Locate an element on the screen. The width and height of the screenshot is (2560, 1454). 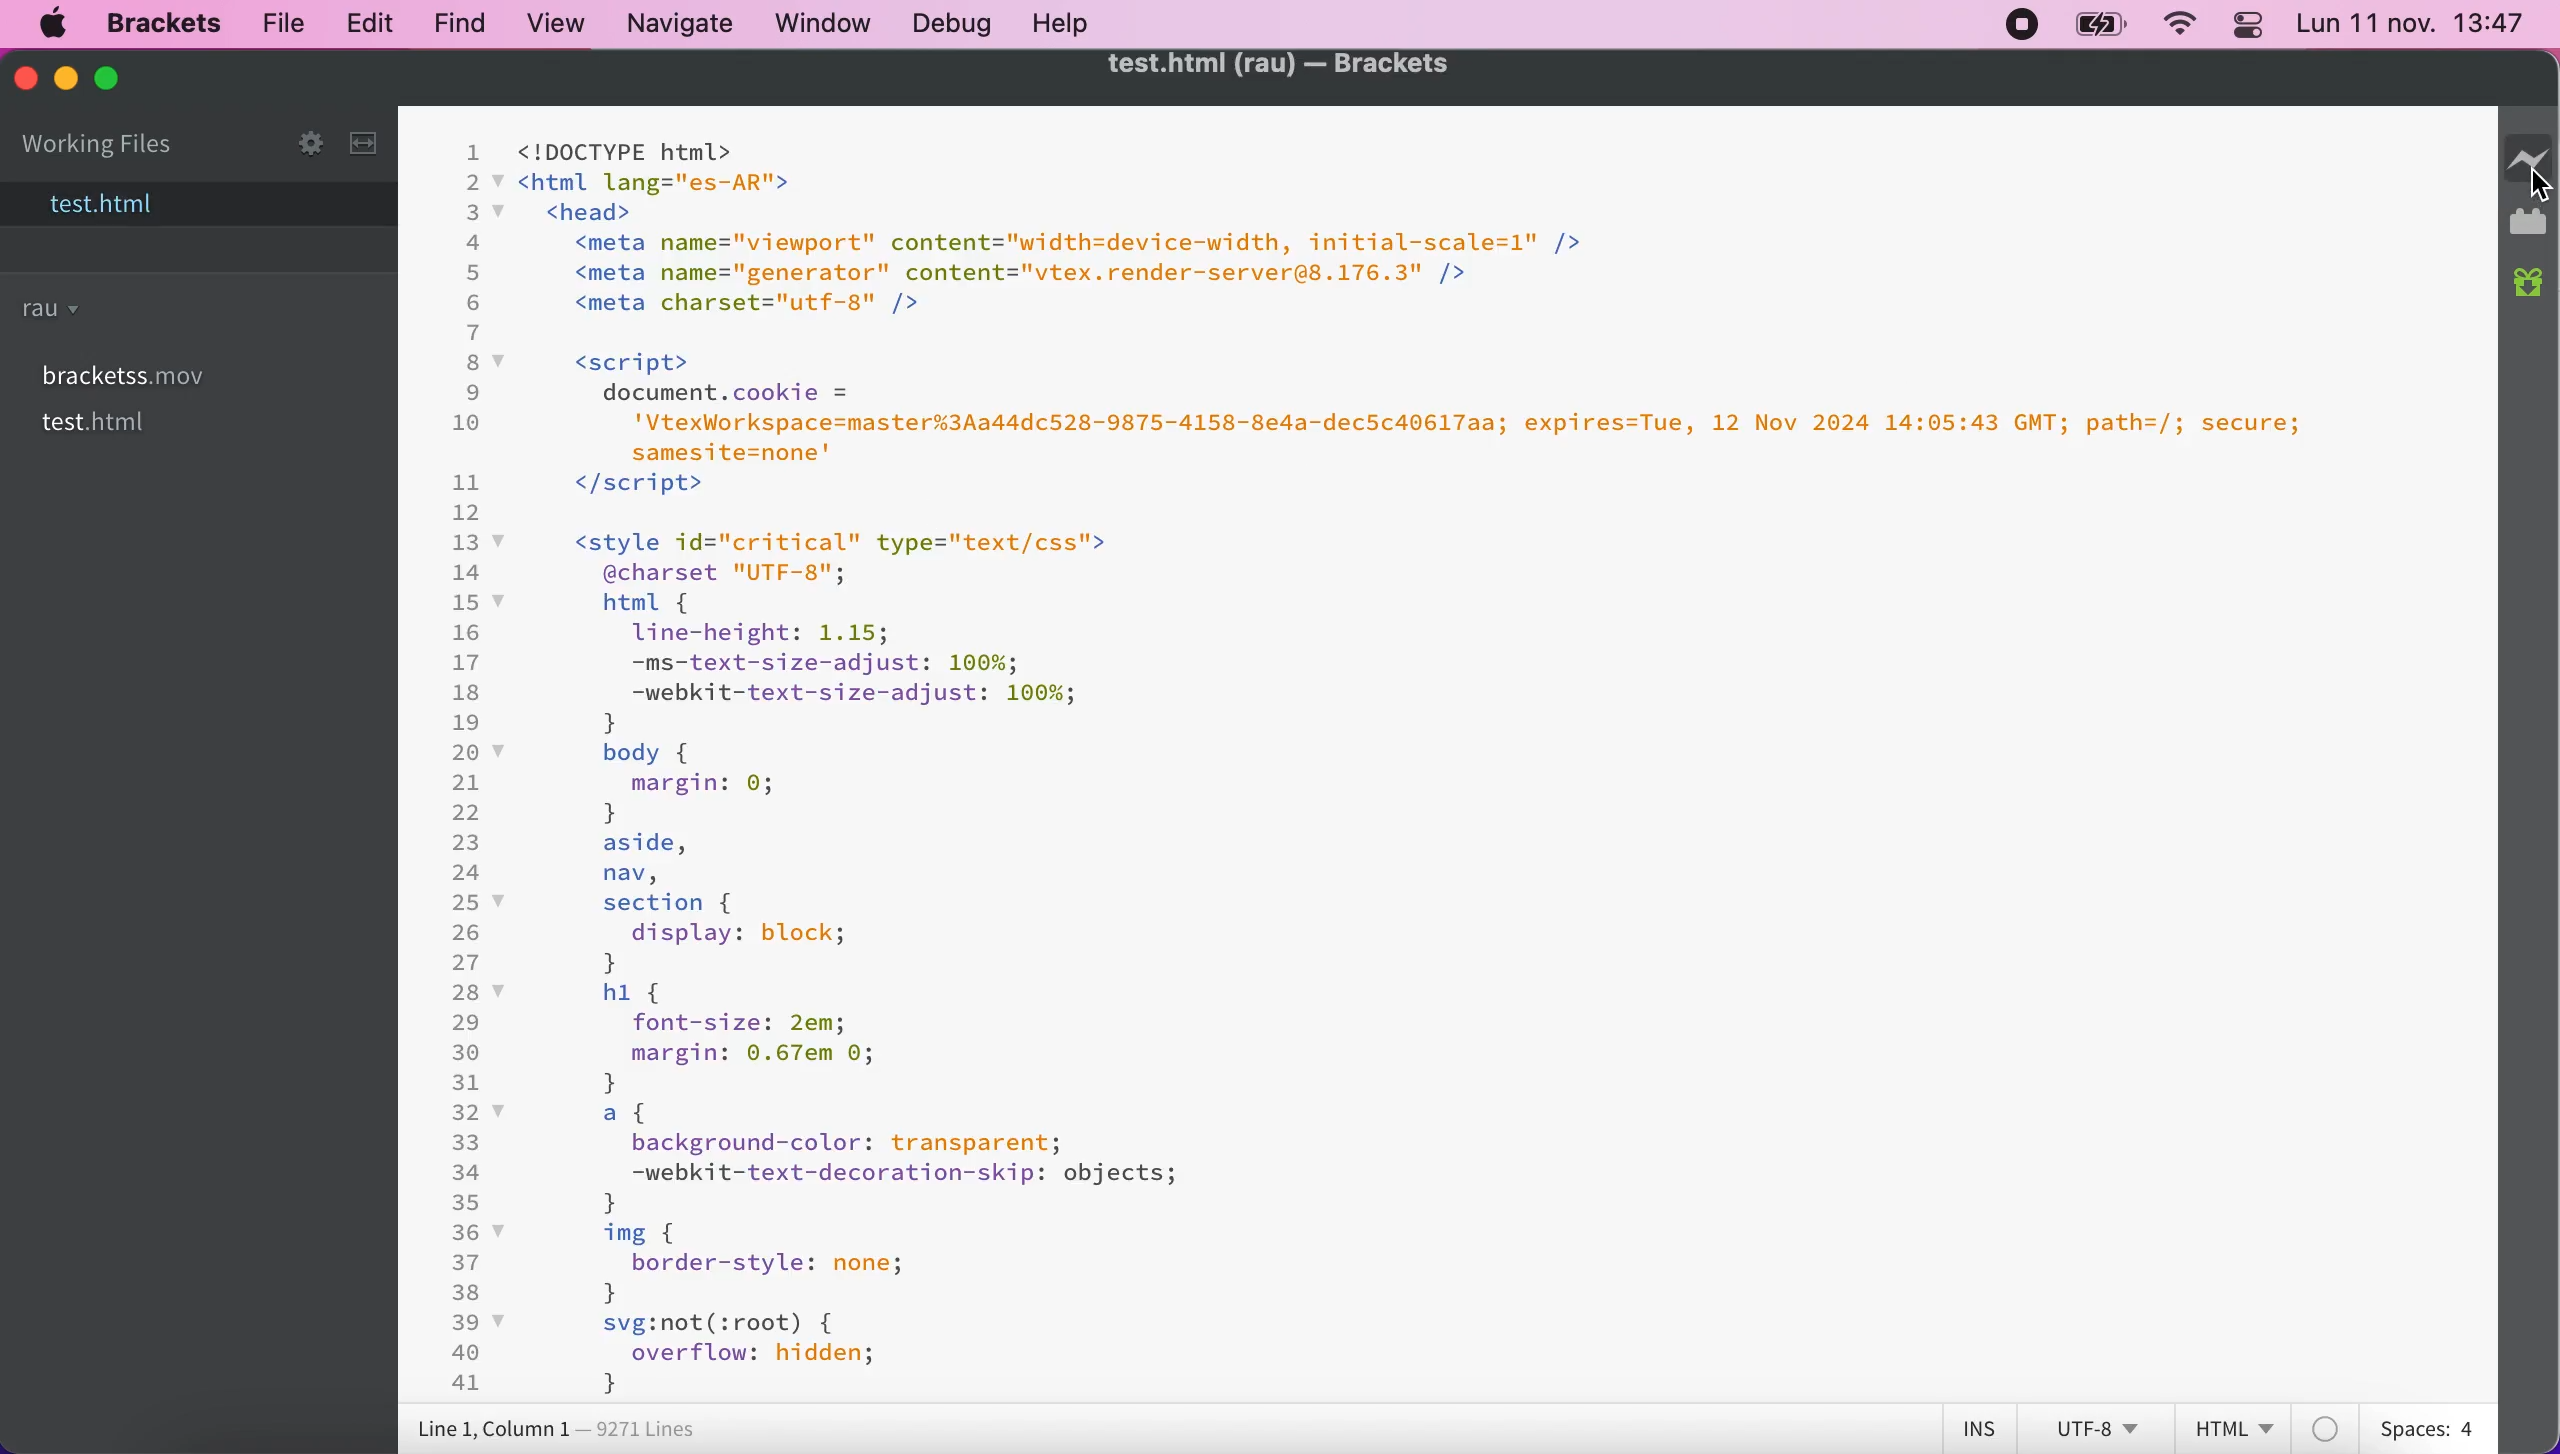
wifi is located at coordinates (2178, 28).